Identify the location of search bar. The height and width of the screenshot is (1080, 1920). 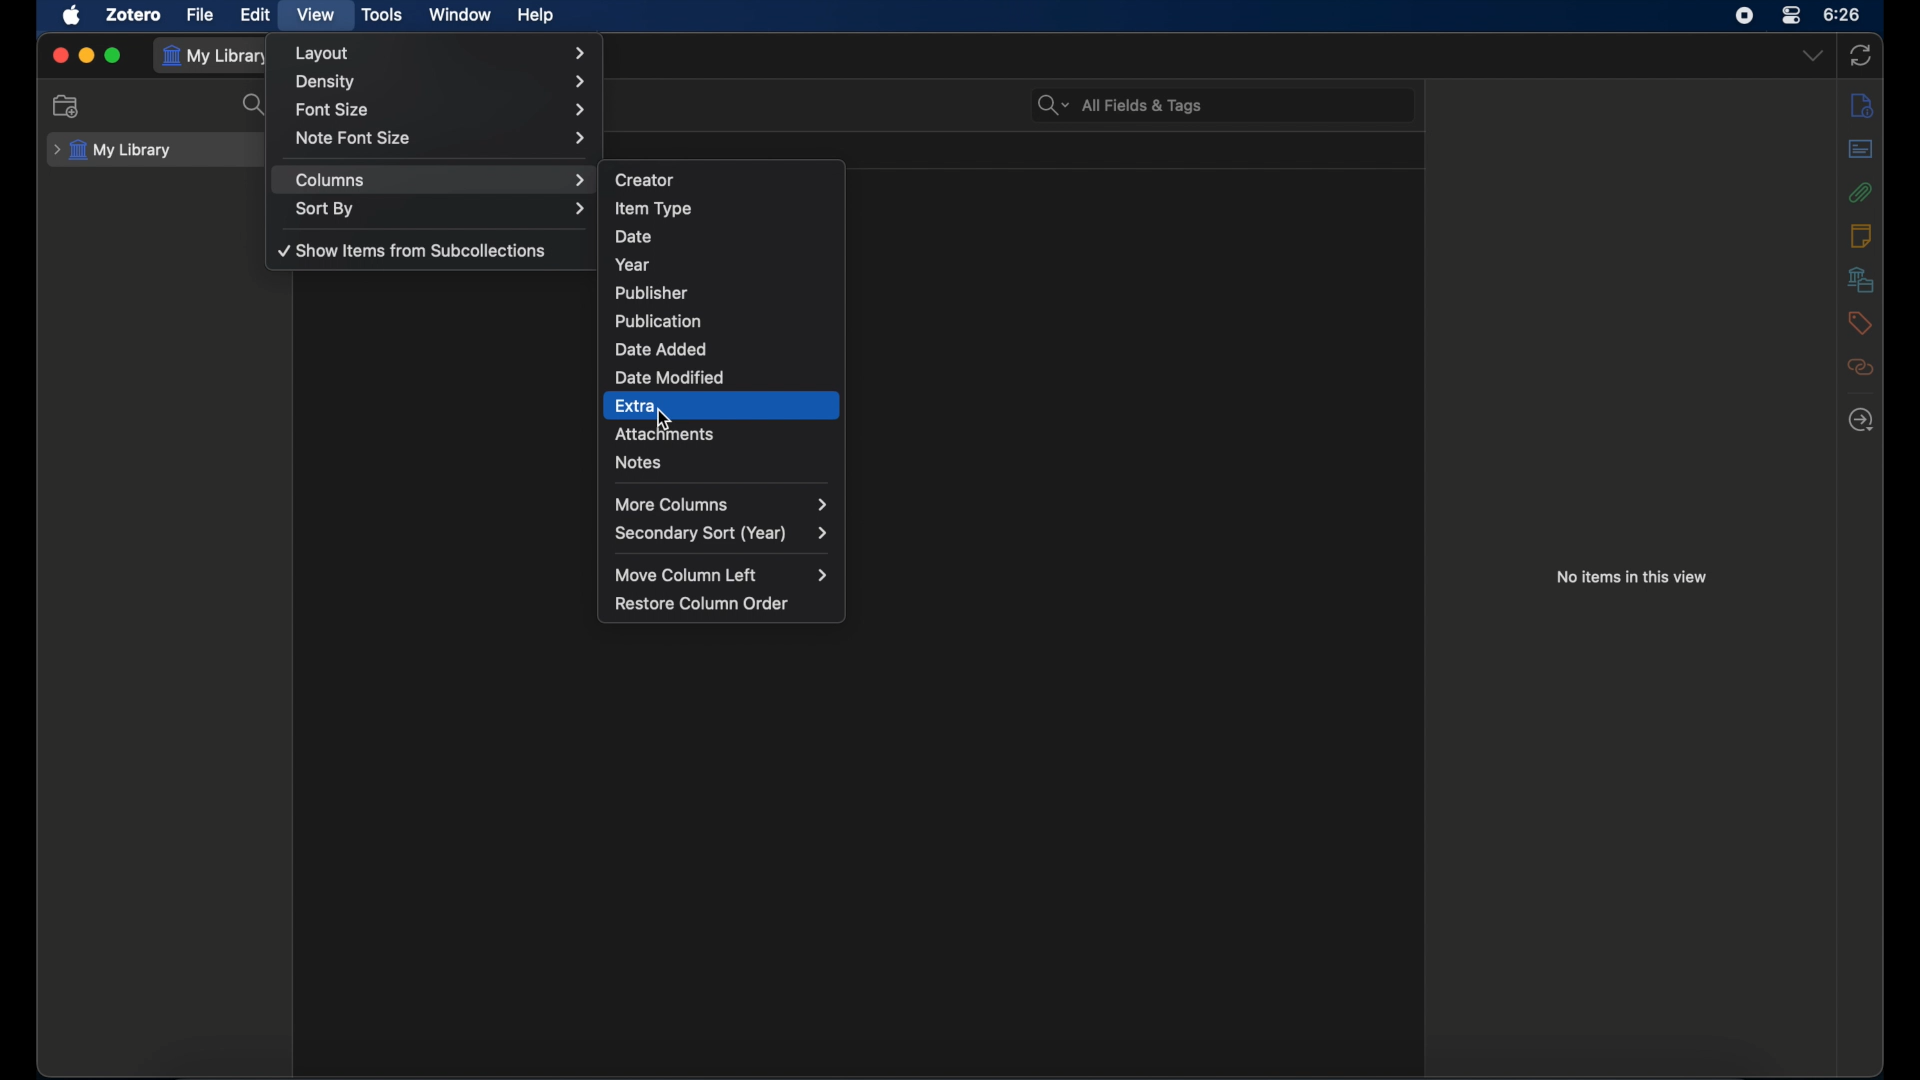
(1118, 106).